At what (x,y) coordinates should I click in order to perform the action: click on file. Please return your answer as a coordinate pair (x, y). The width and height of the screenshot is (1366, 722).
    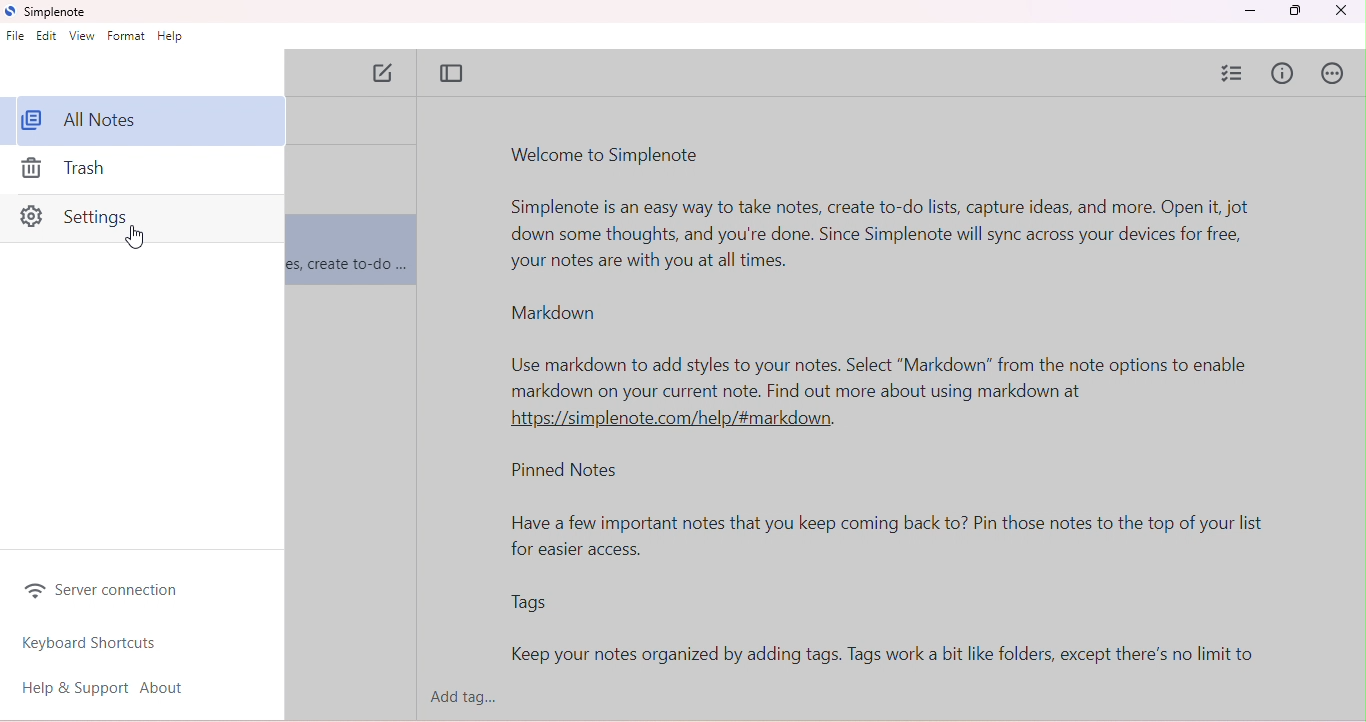
    Looking at the image, I should click on (16, 38).